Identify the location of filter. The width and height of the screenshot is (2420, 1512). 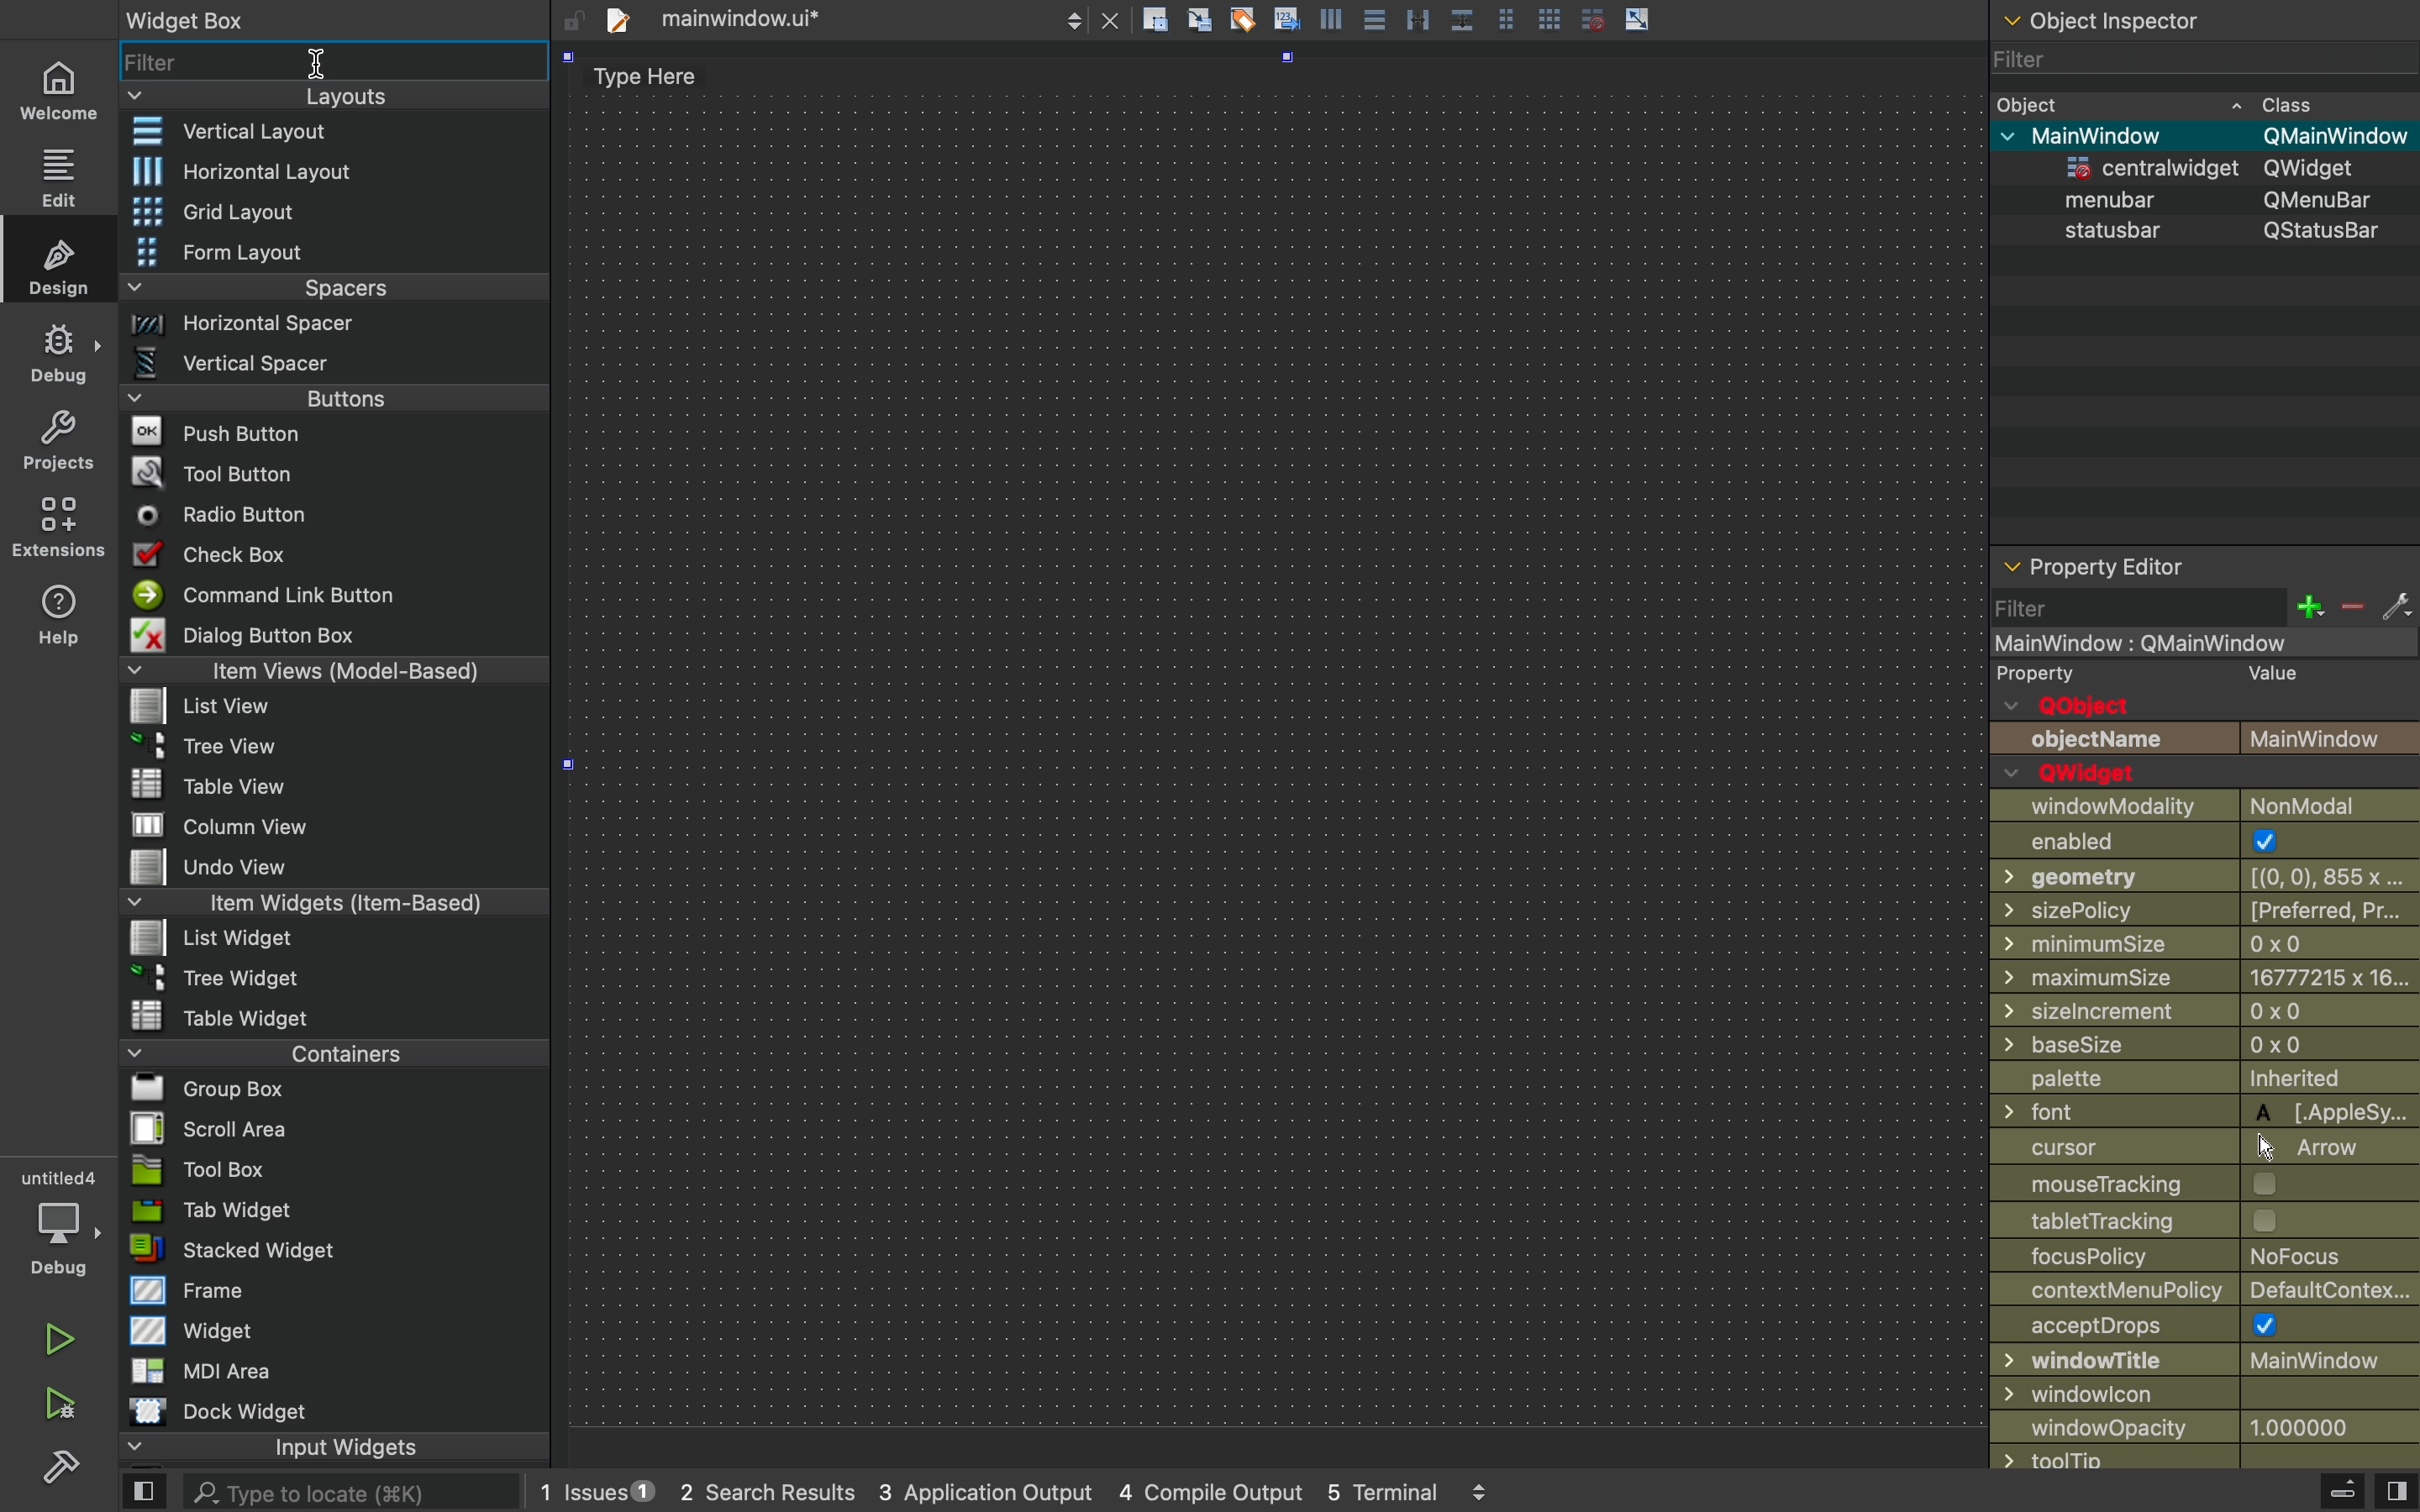
(2195, 62).